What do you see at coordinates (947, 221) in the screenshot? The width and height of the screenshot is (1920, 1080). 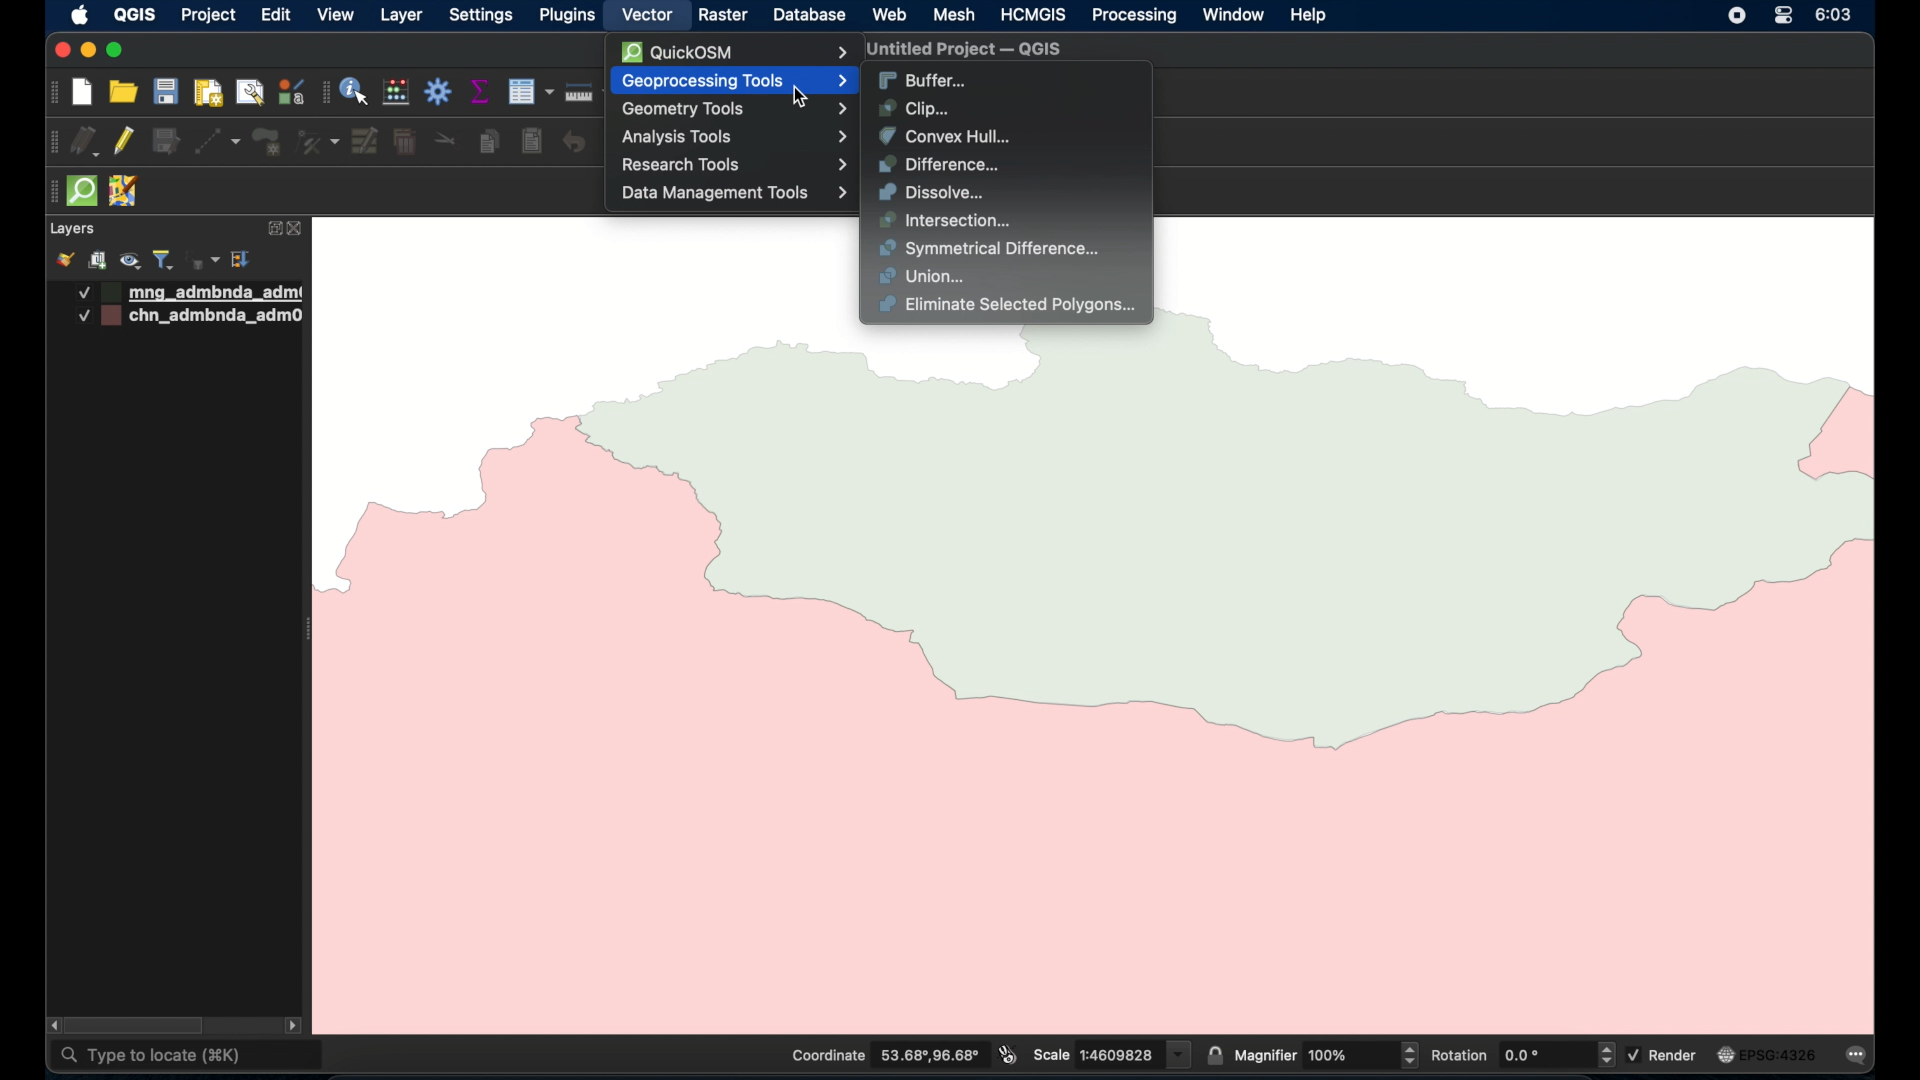 I see `intersection` at bounding box center [947, 221].